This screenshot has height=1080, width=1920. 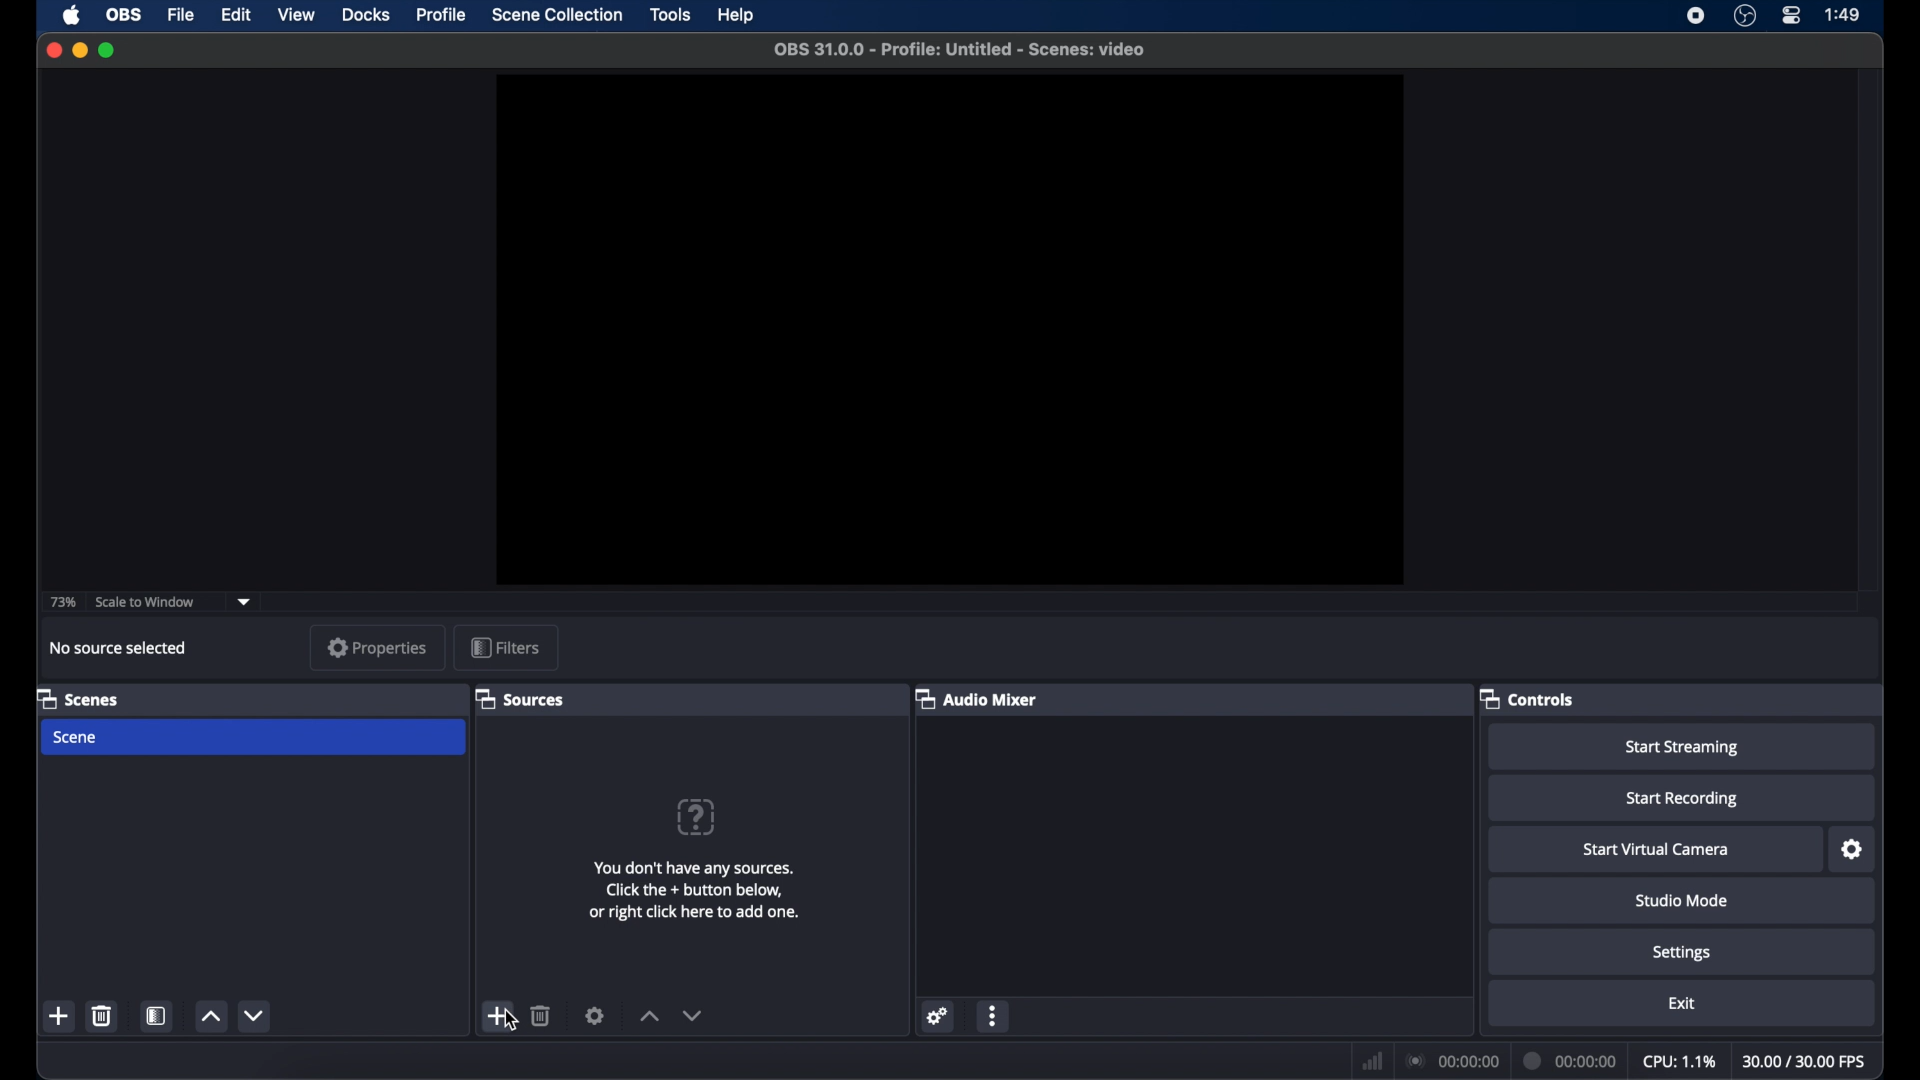 I want to click on preview, so click(x=949, y=330).